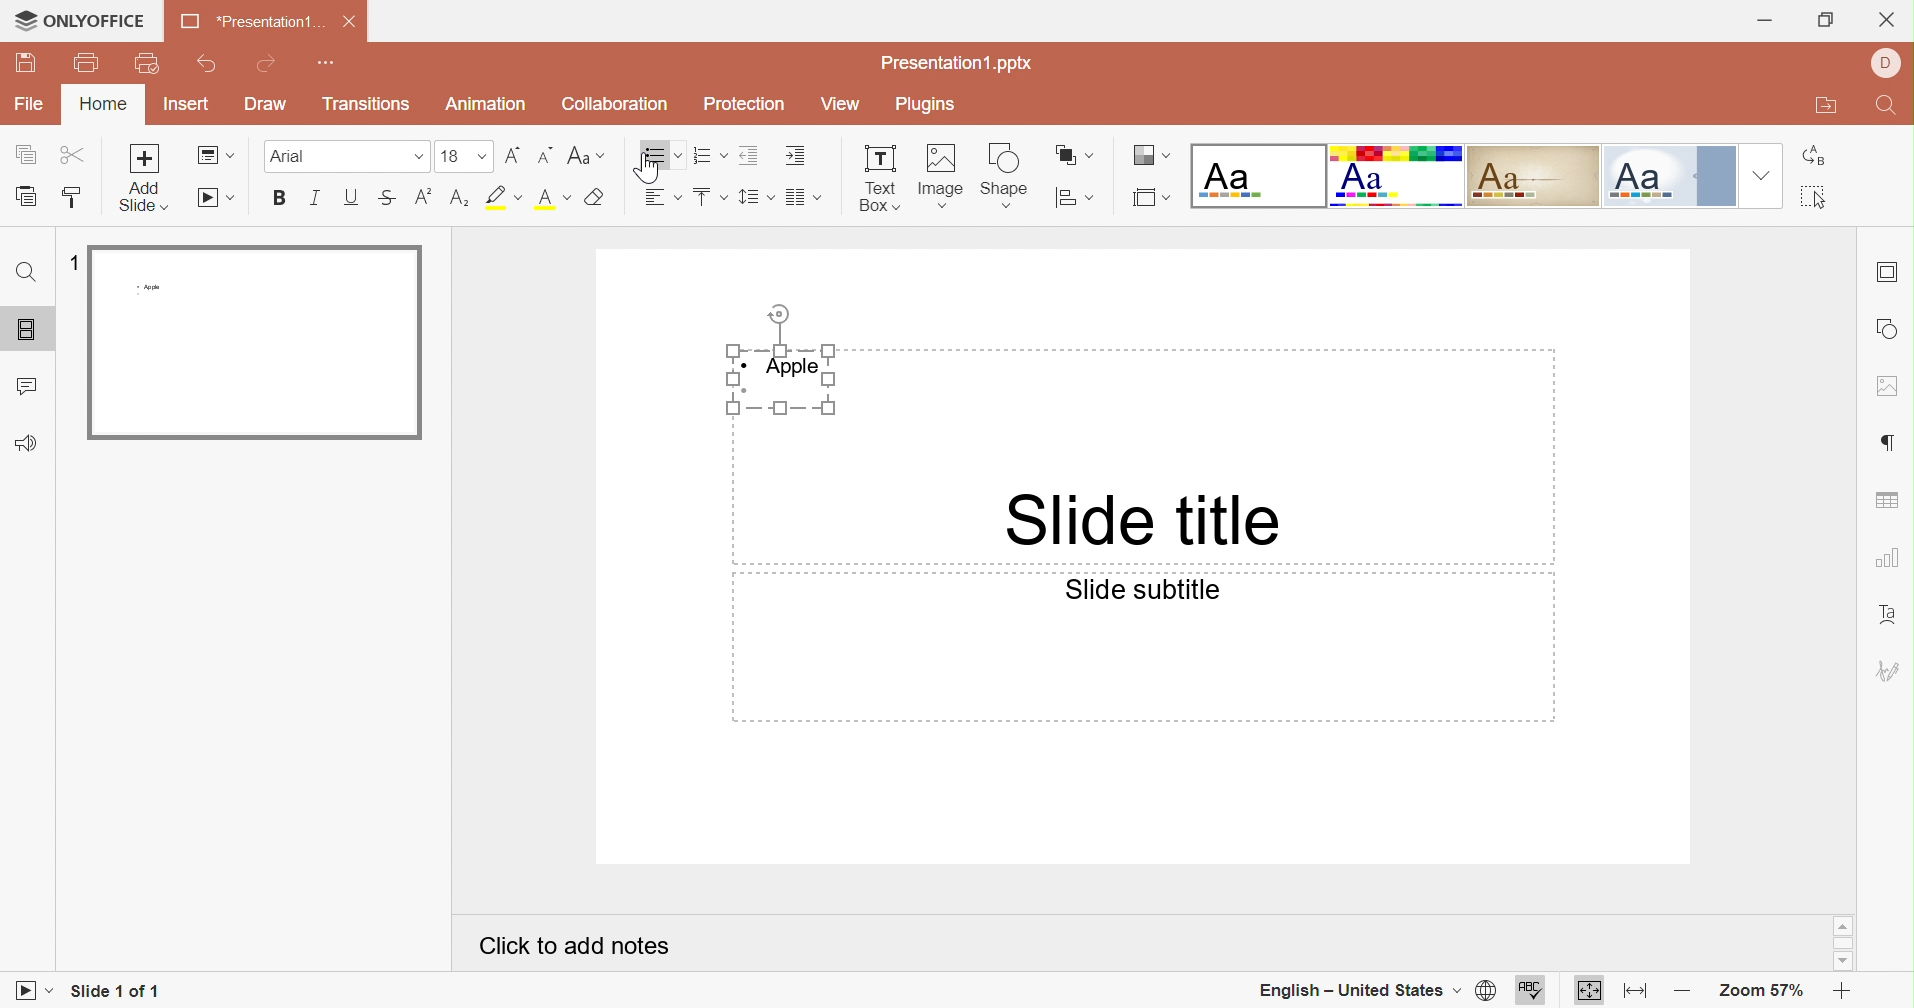 This screenshot has height=1008, width=1914. I want to click on Presentation1, so click(245, 24).